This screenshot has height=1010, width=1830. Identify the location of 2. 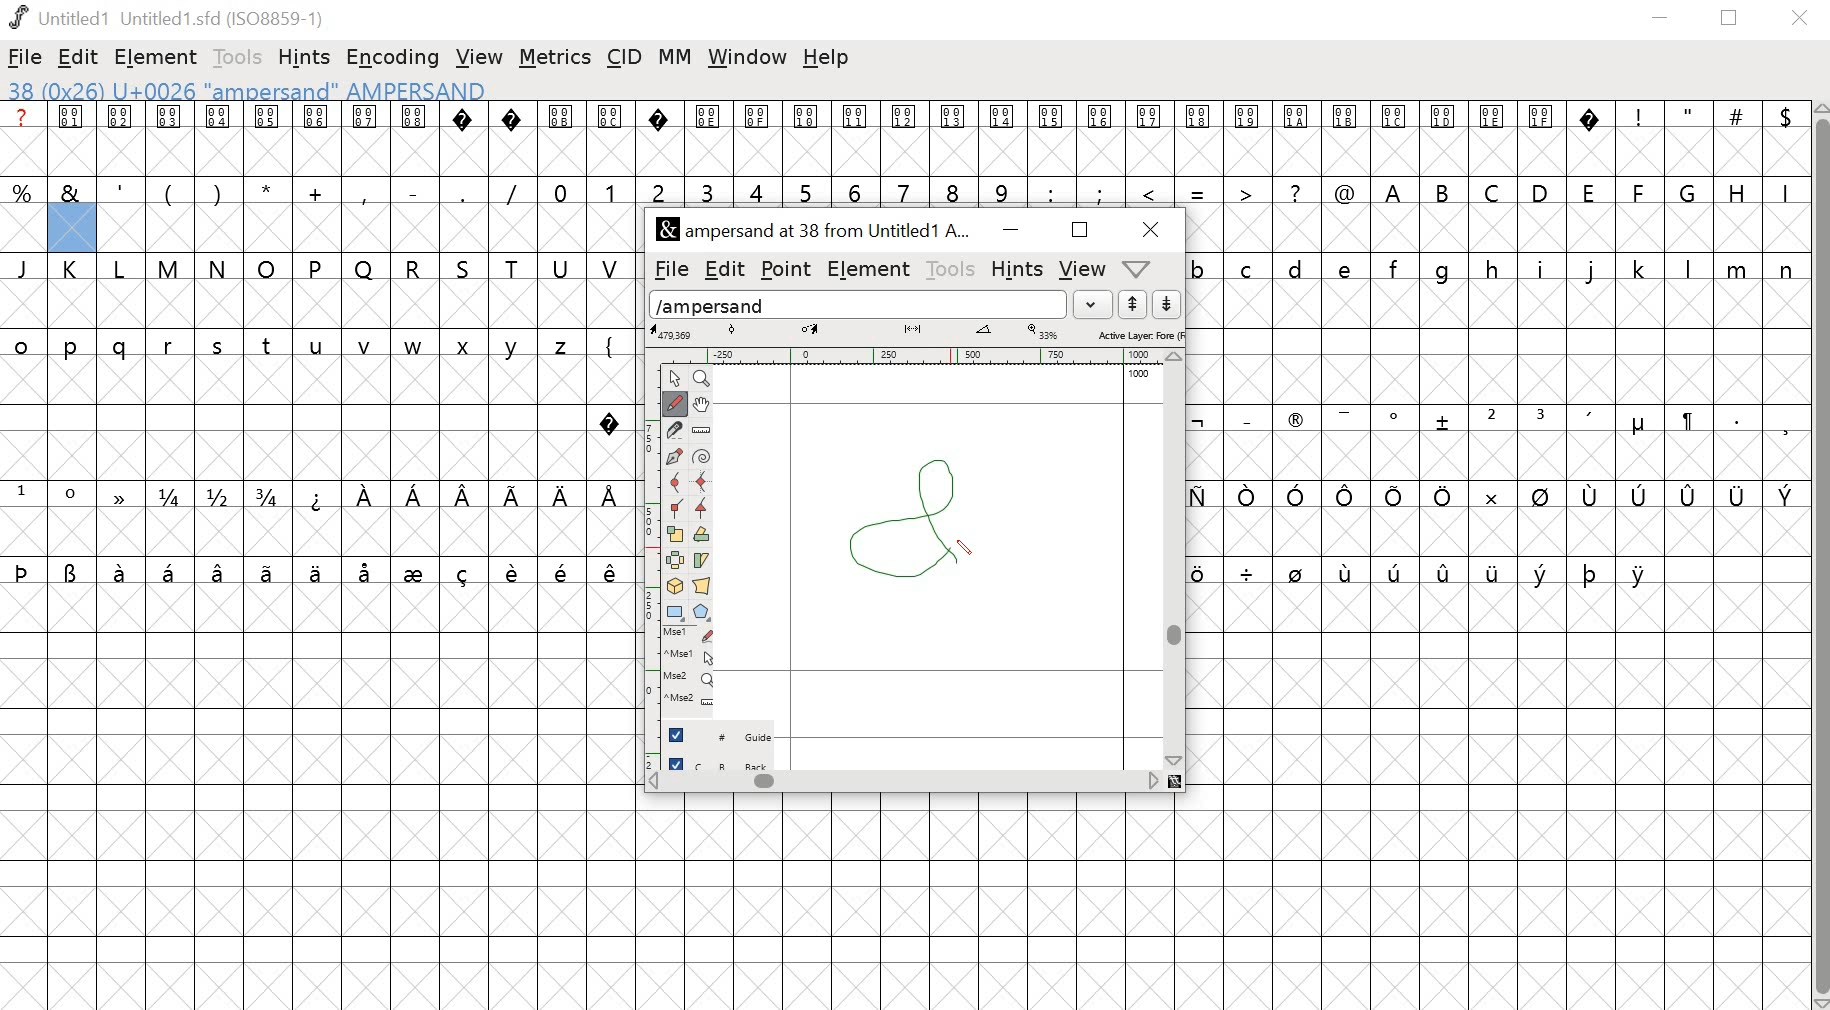
(658, 190).